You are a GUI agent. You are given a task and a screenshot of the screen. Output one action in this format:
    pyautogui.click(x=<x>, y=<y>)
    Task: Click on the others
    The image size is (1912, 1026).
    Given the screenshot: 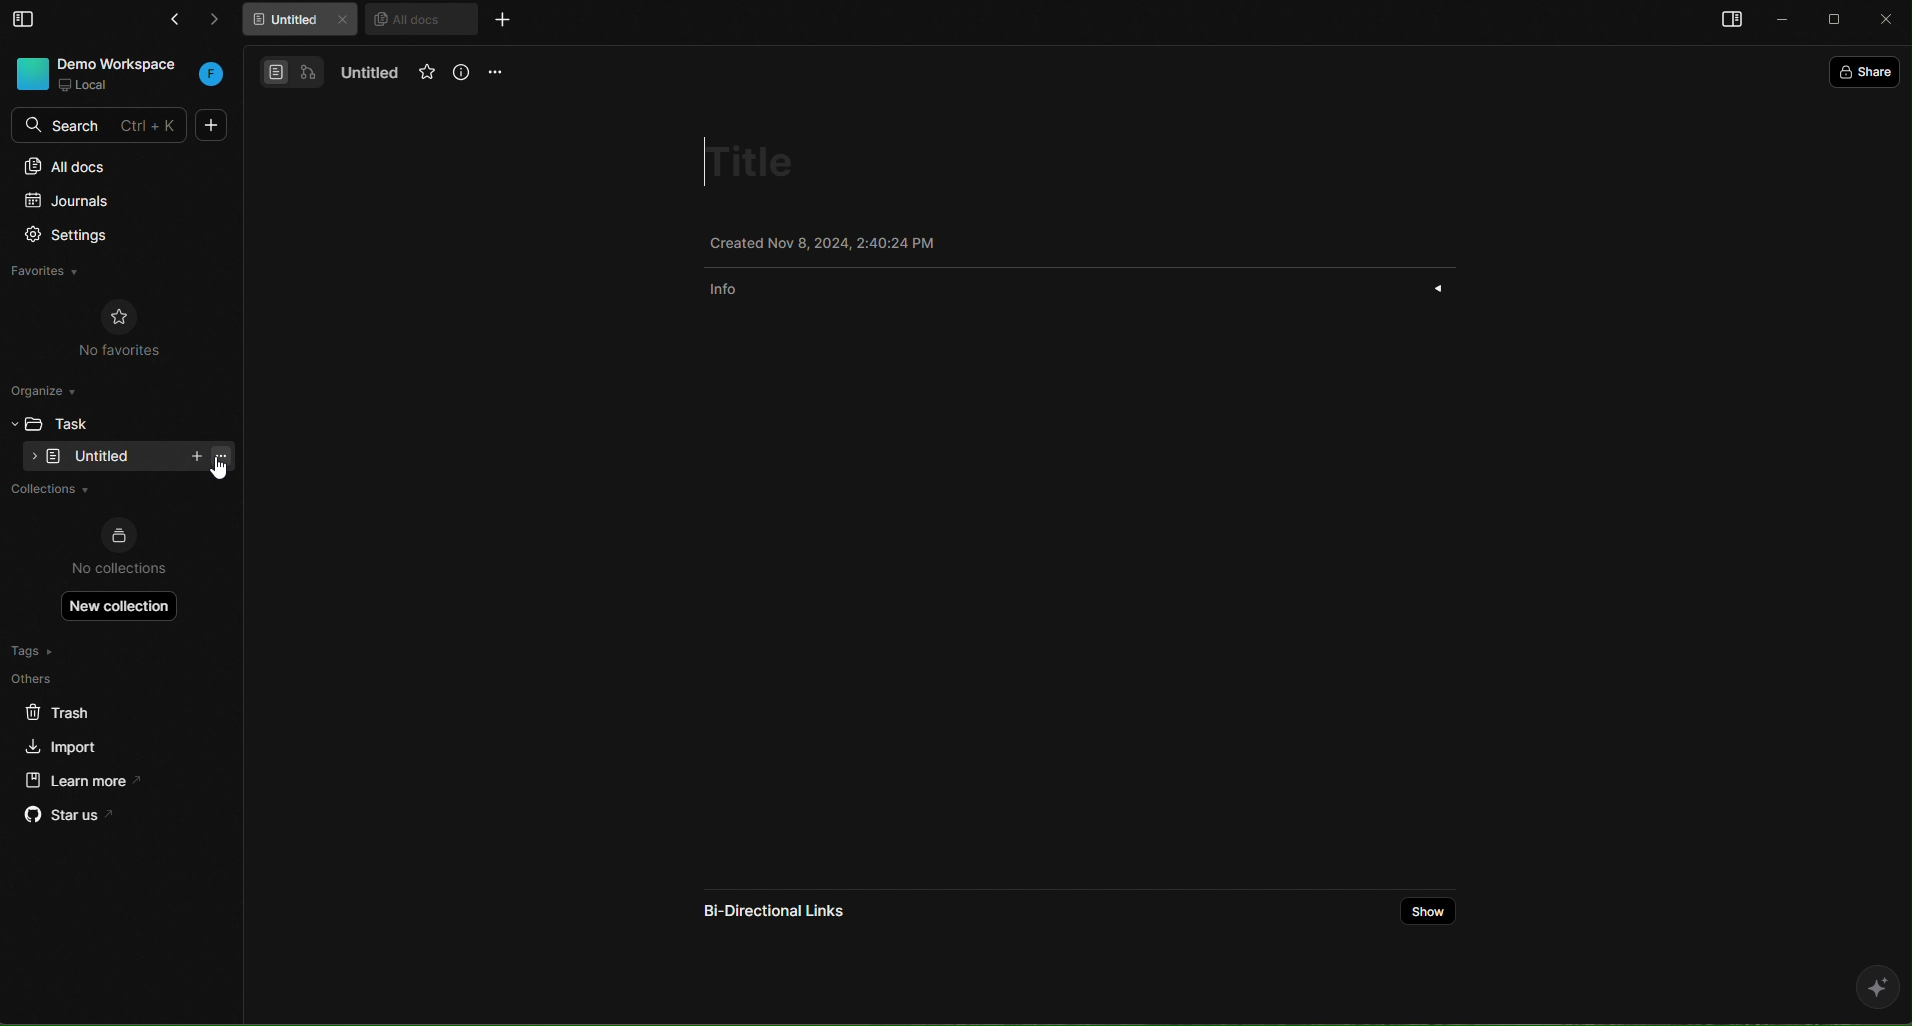 What is the action you would take?
    pyautogui.click(x=75, y=678)
    